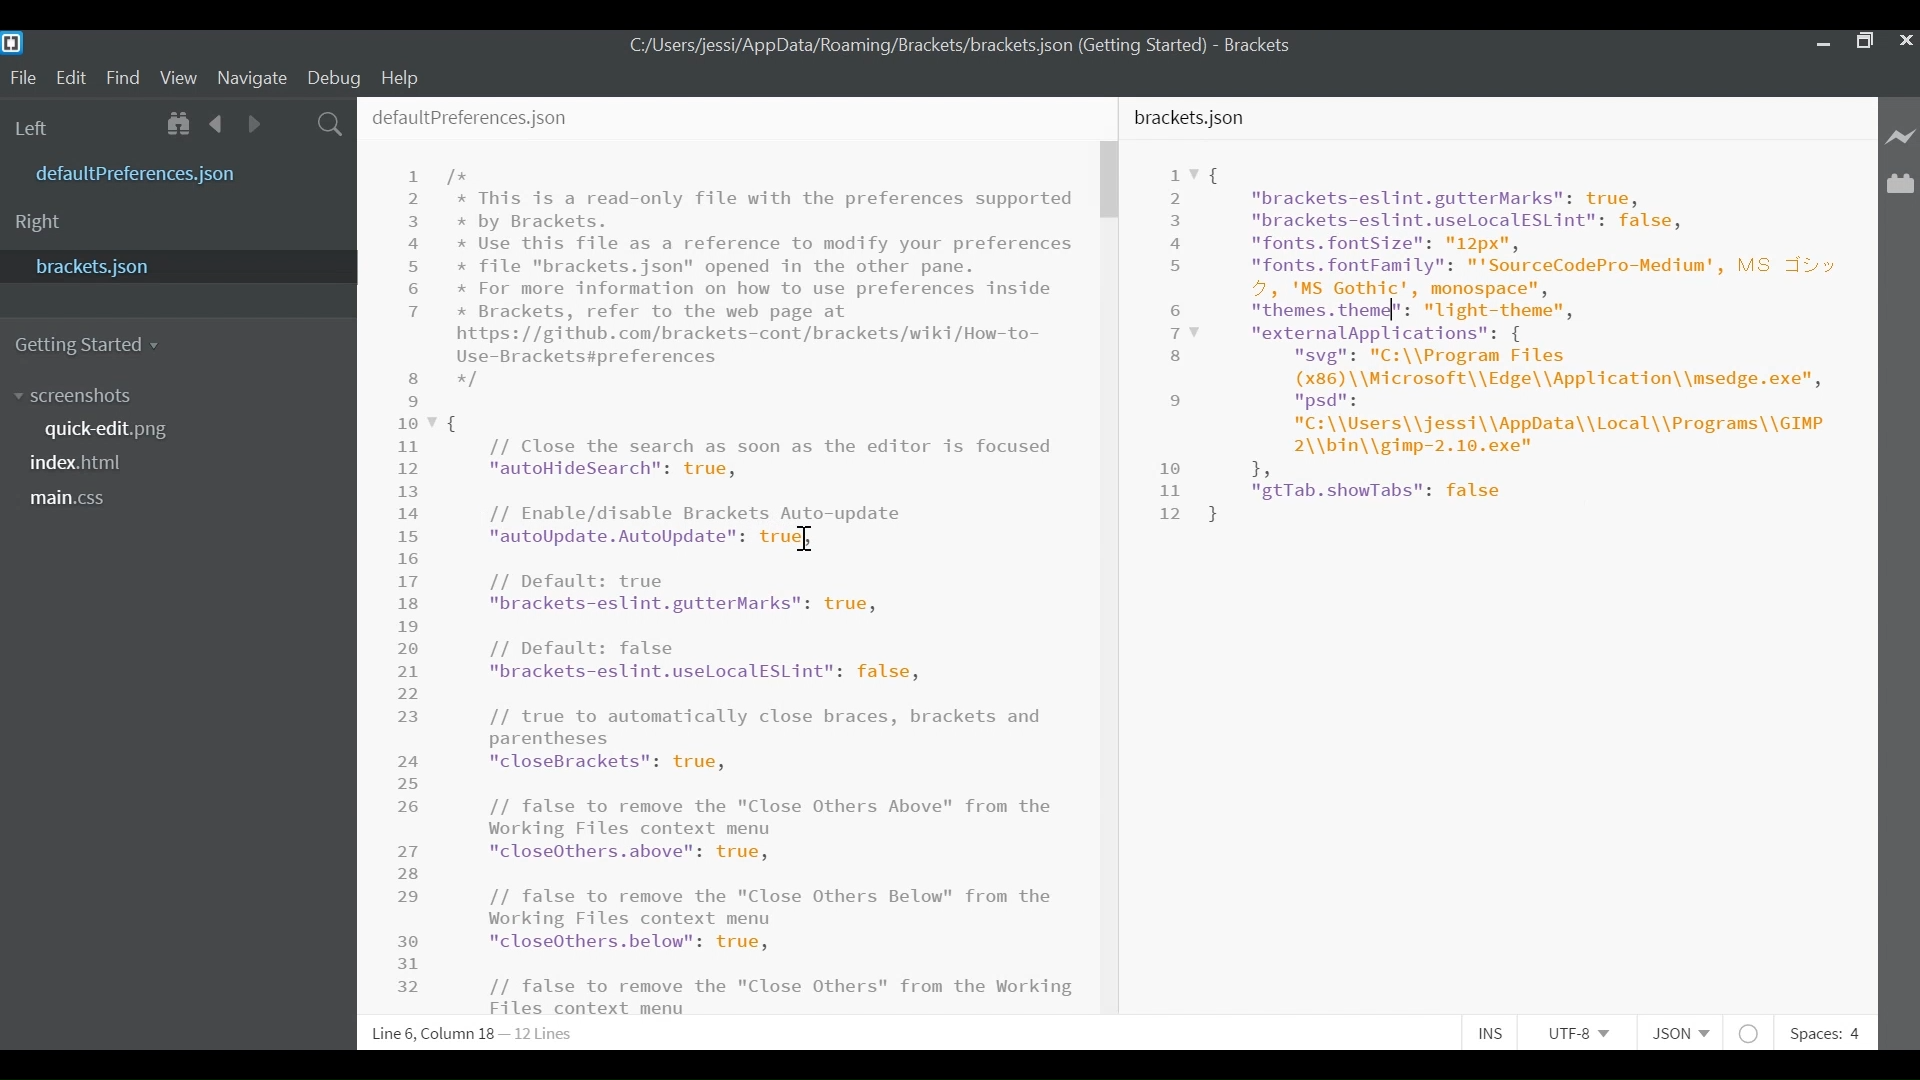 The width and height of the screenshot is (1920, 1080). What do you see at coordinates (1865, 40) in the screenshot?
I see `Restore` at bounding box center [1865, 40].